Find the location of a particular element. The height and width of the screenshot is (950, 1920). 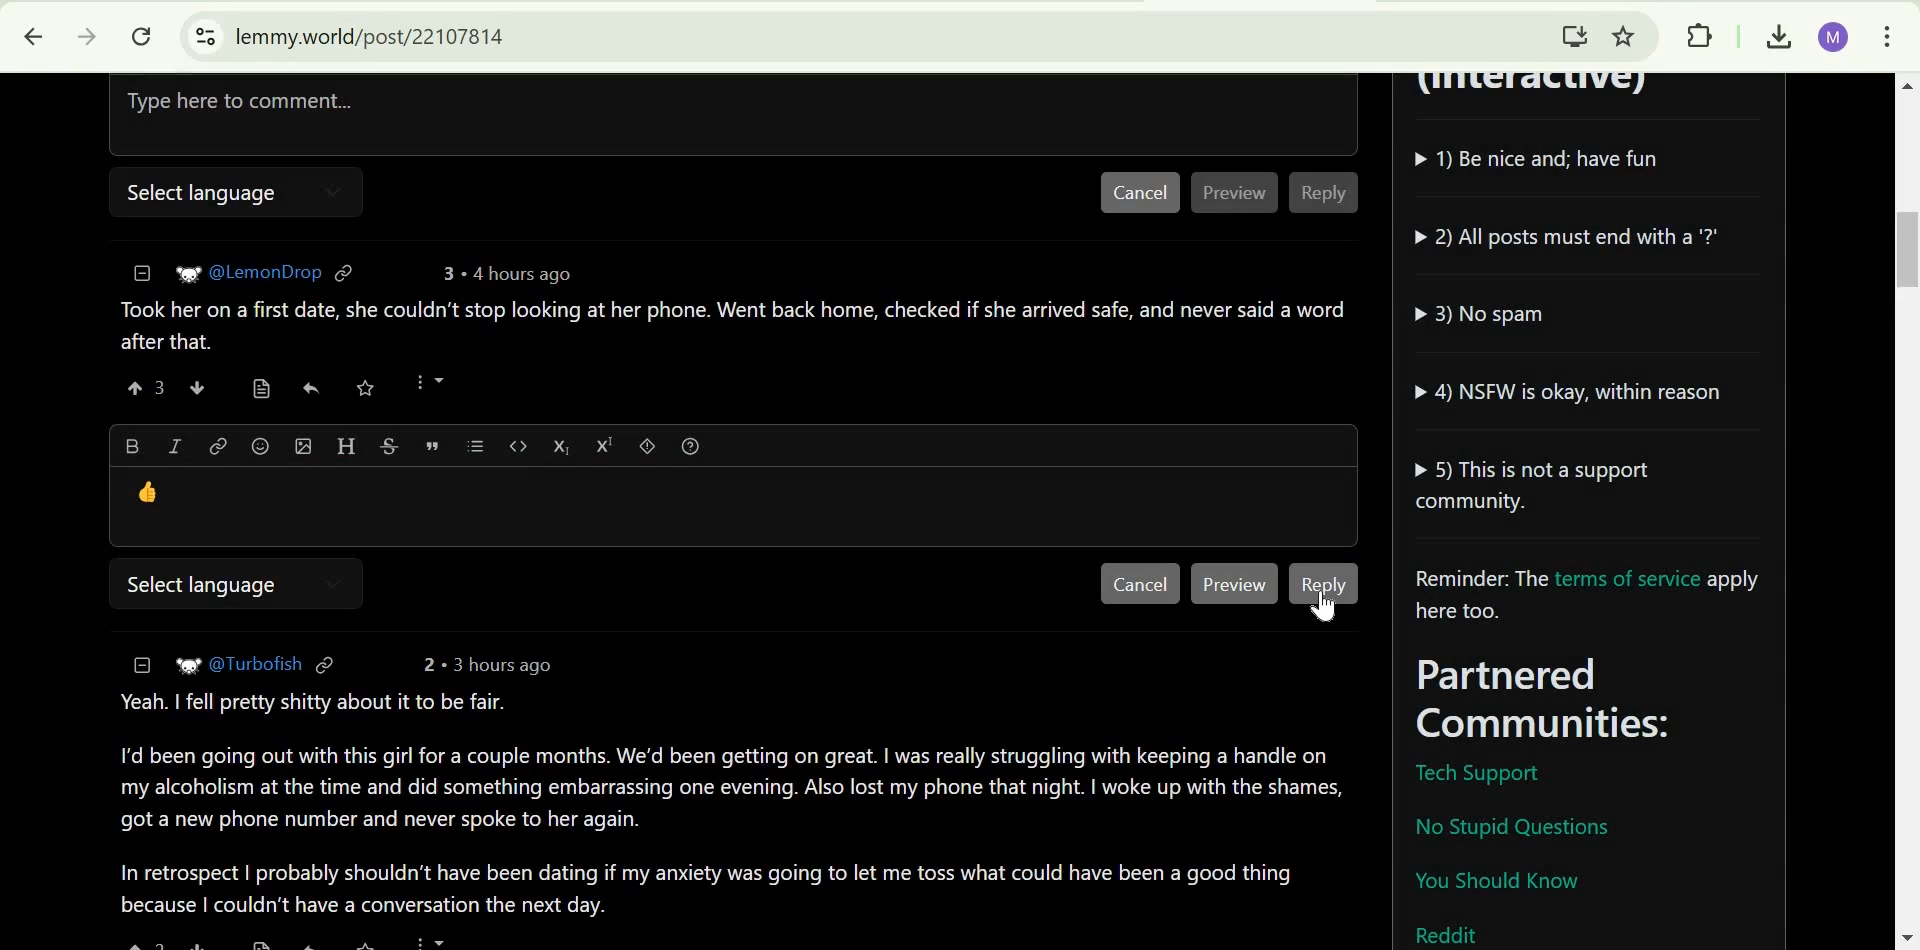

picture is located at coordinates (188, 272).